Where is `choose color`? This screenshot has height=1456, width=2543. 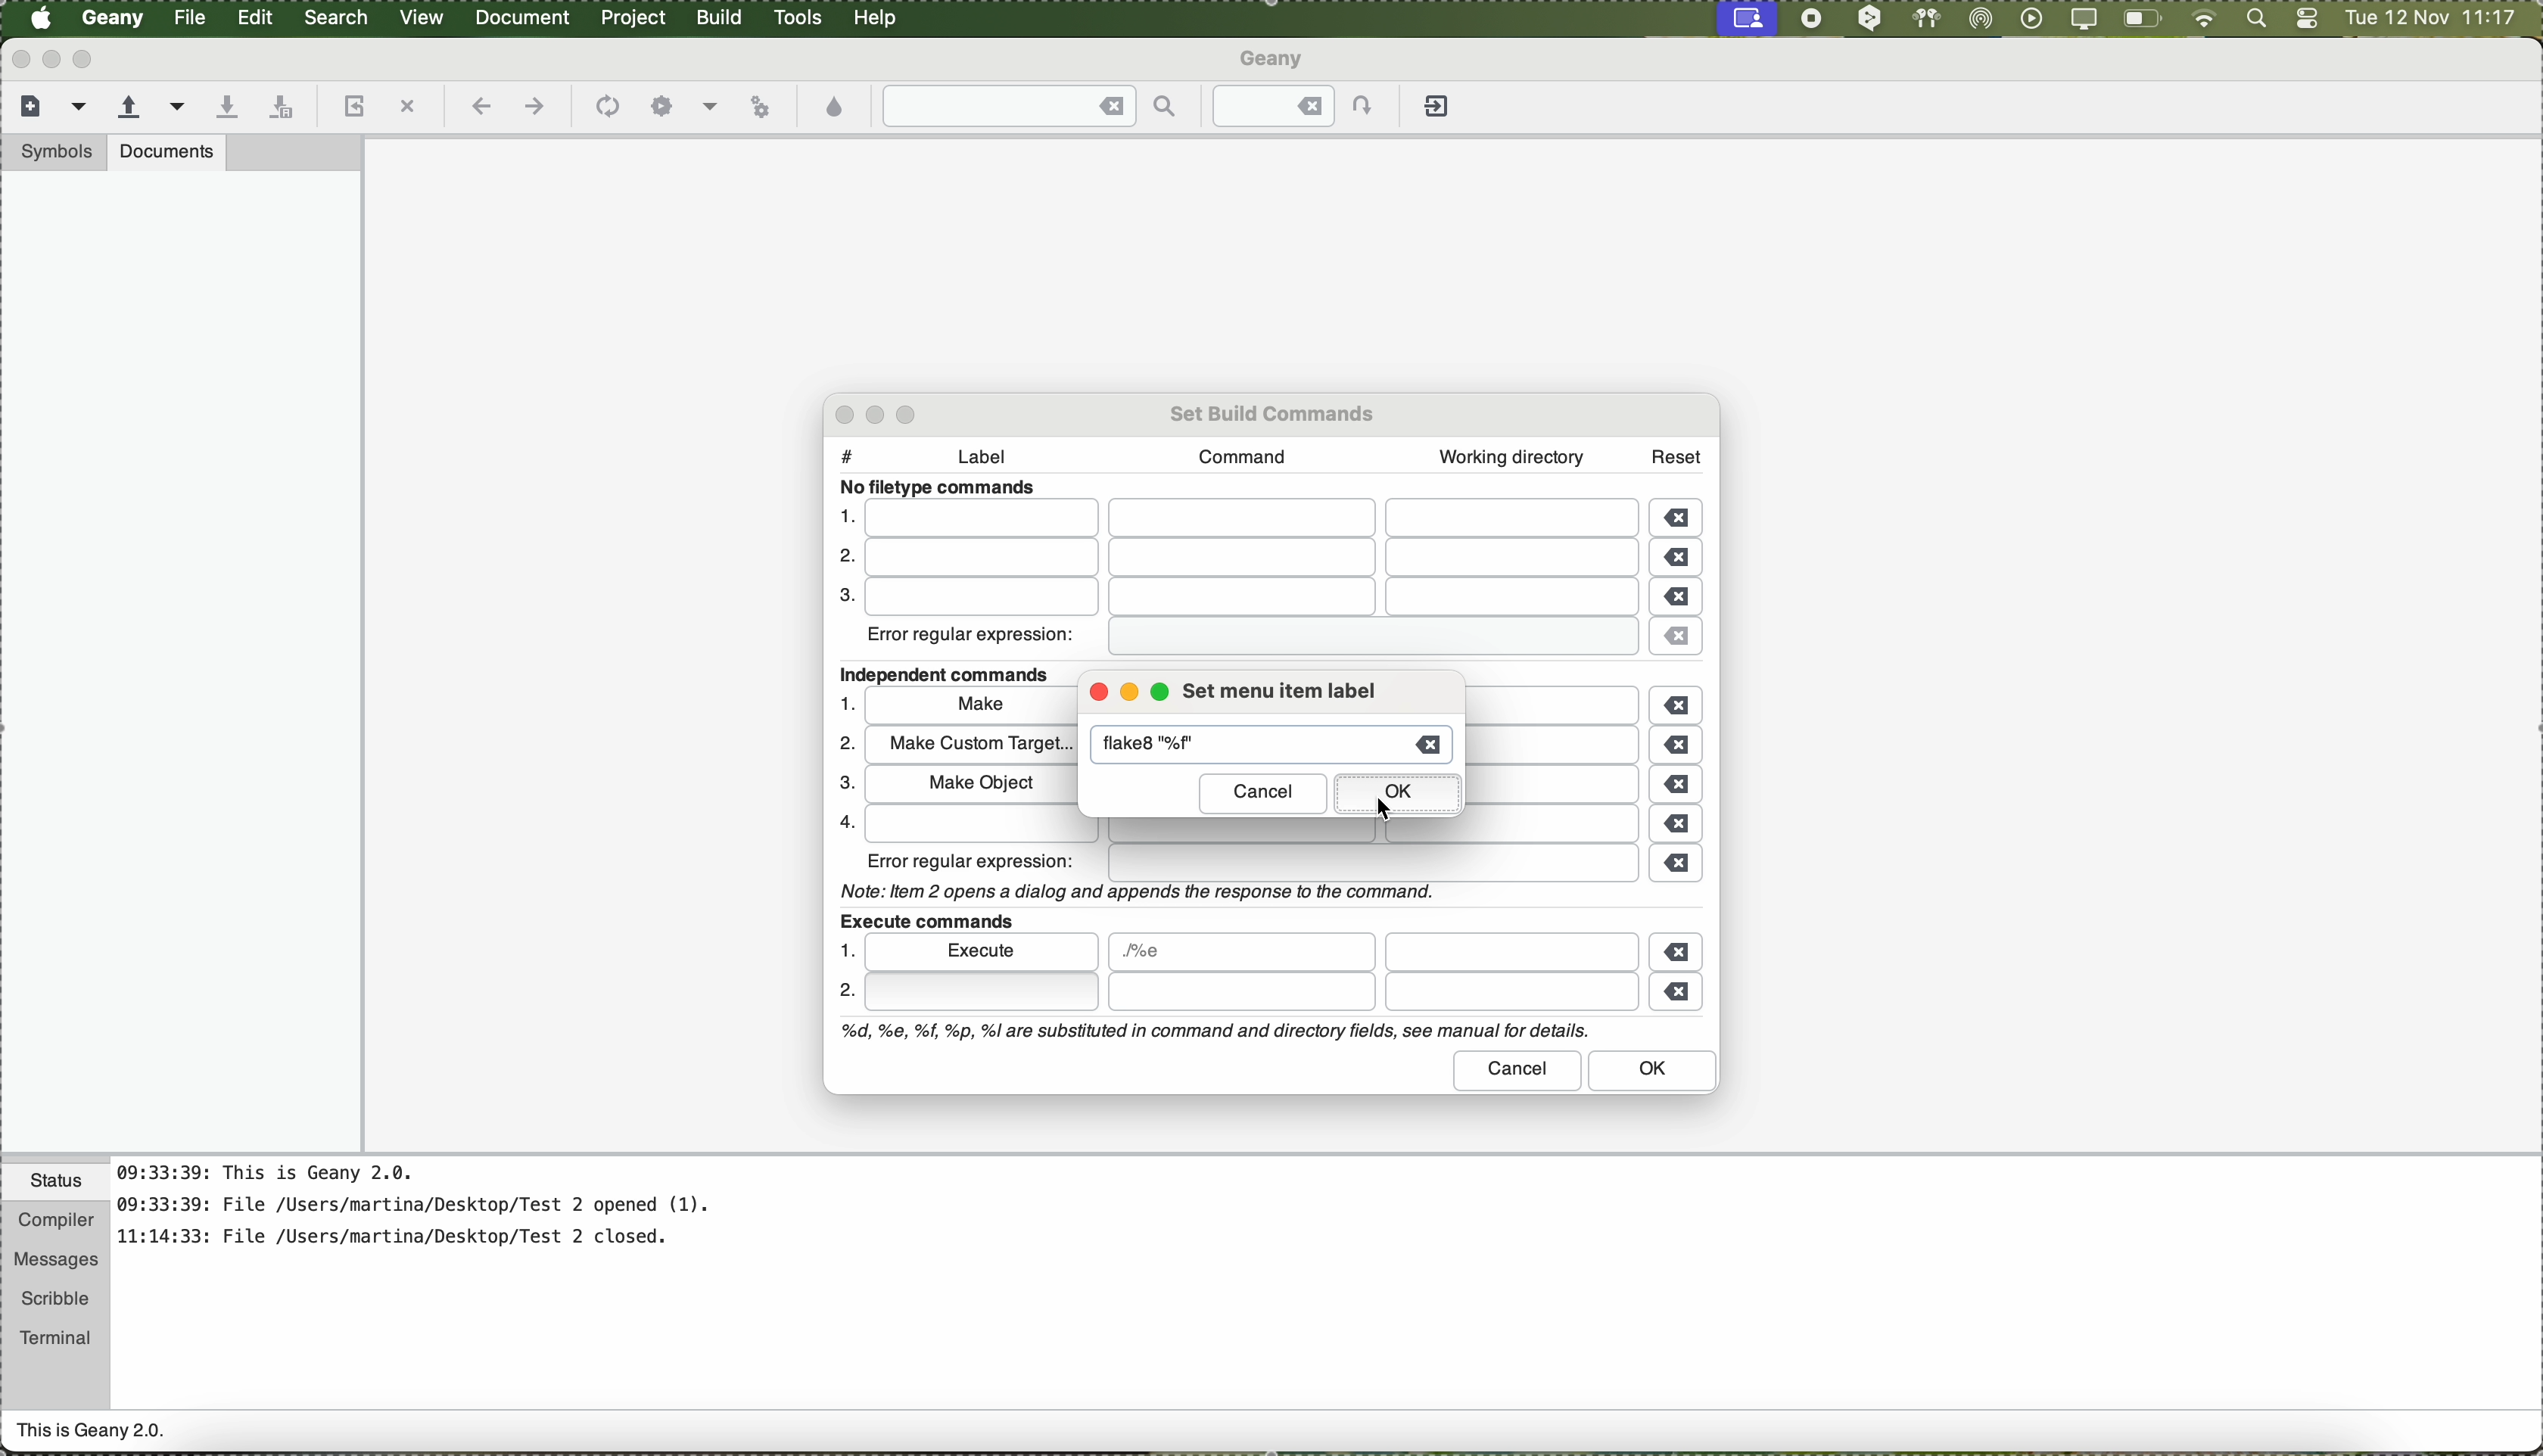
choose color is located at coordinates (836, 108).